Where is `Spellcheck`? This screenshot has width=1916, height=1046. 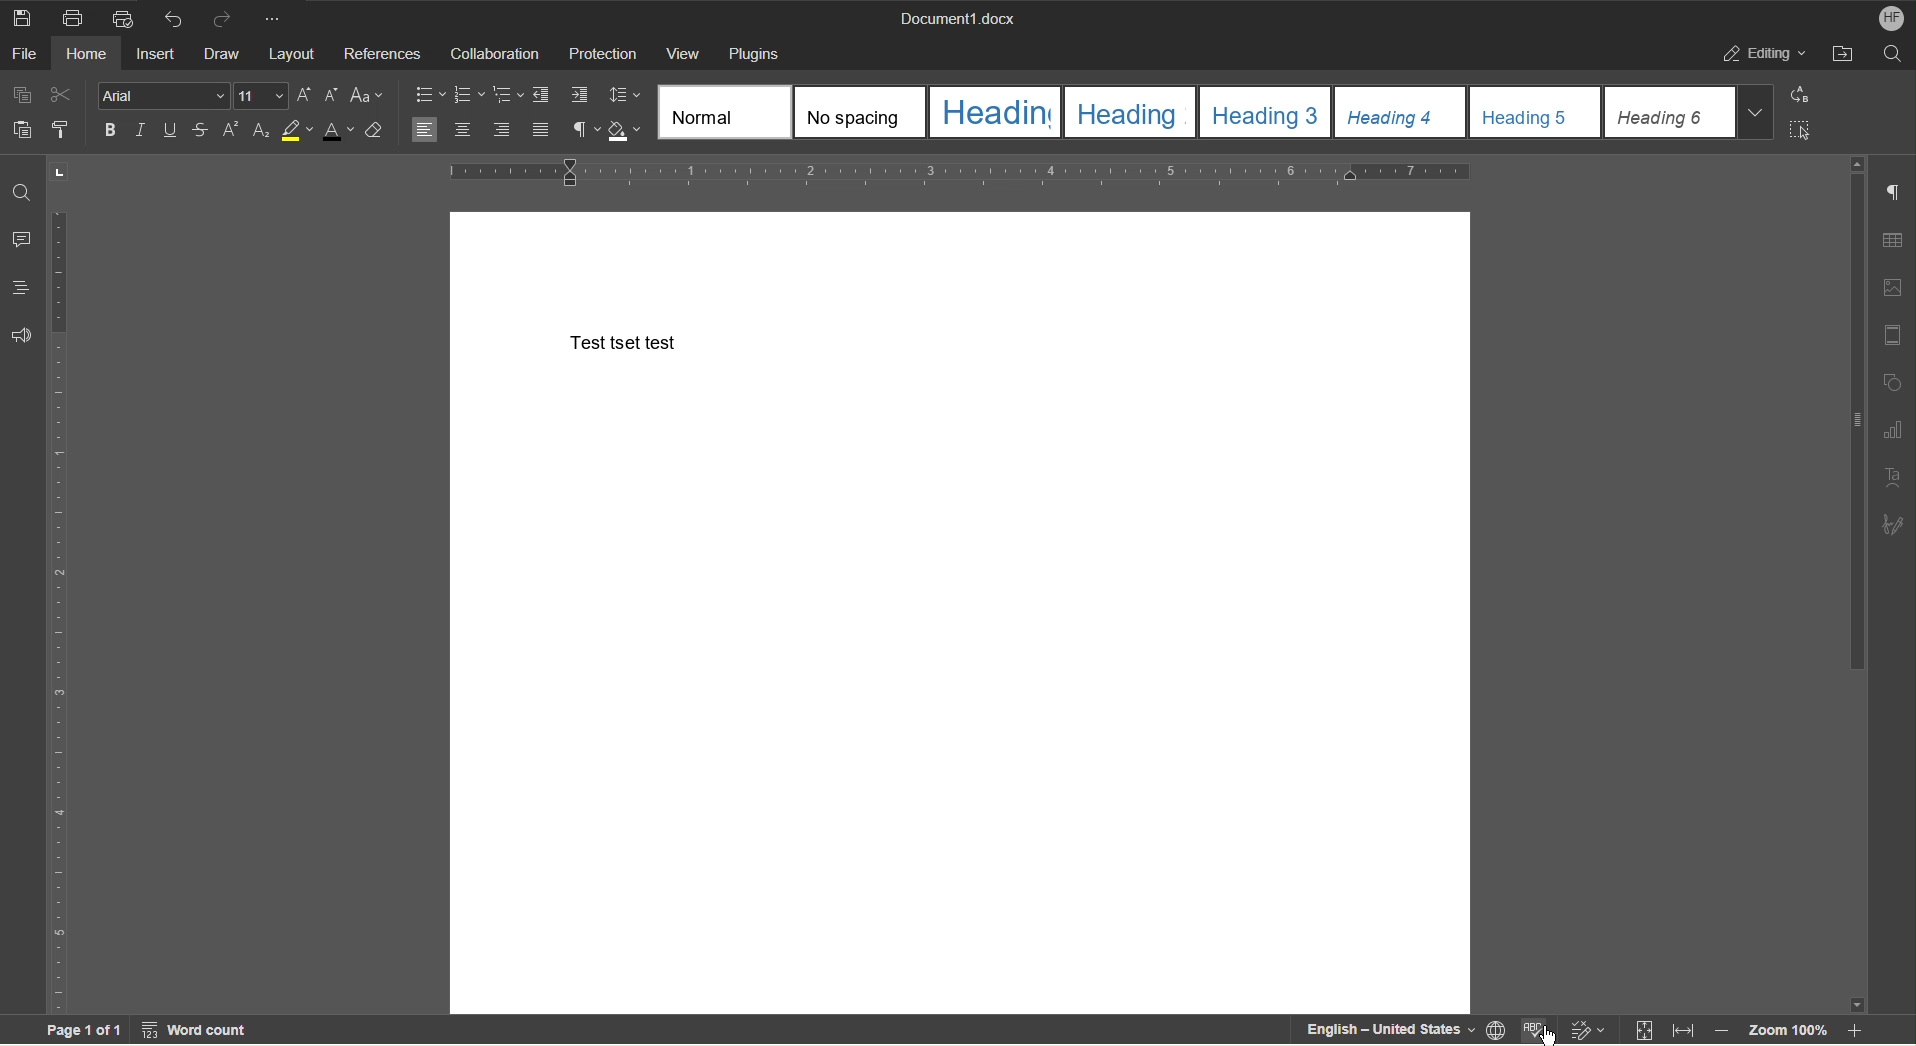
Spellcheck is located at coordinates (1538, 1032).